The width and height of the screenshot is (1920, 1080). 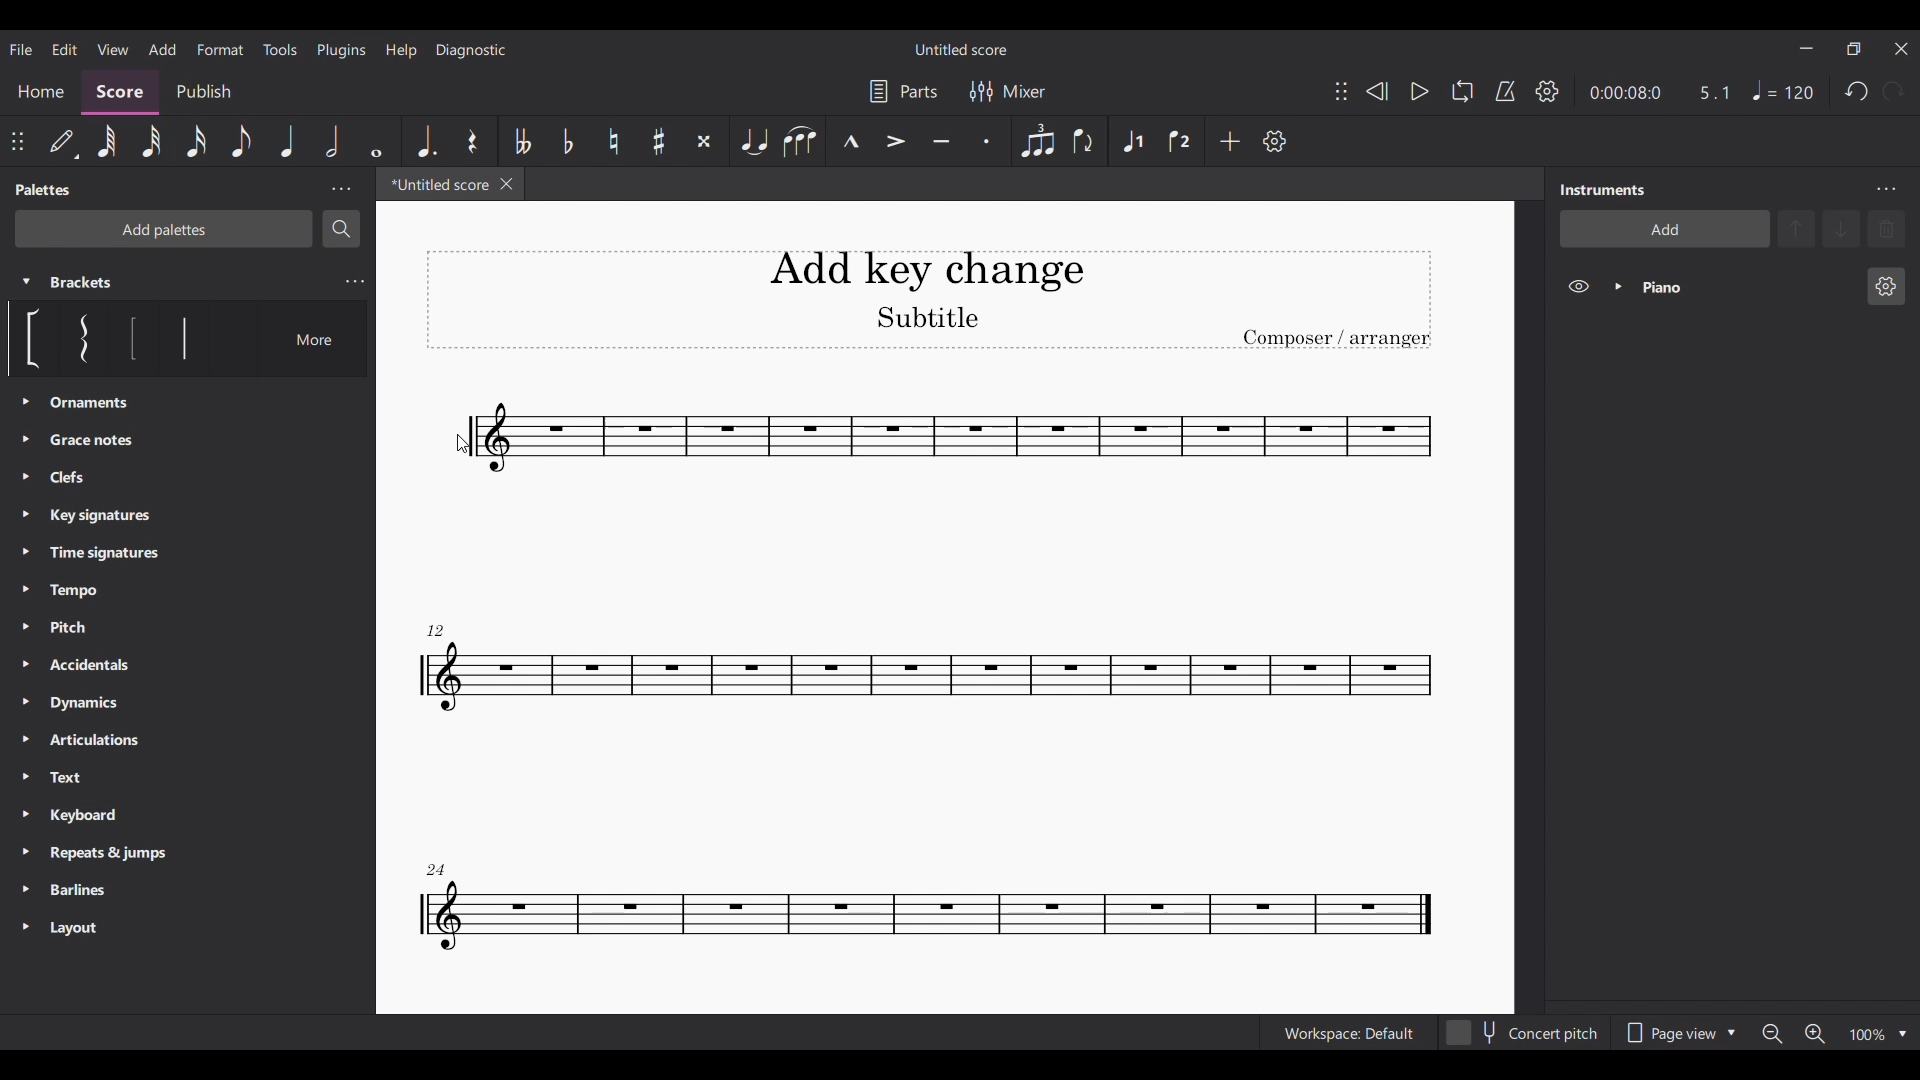 I want to click on Loop playback, so click(x=1462, y=90).